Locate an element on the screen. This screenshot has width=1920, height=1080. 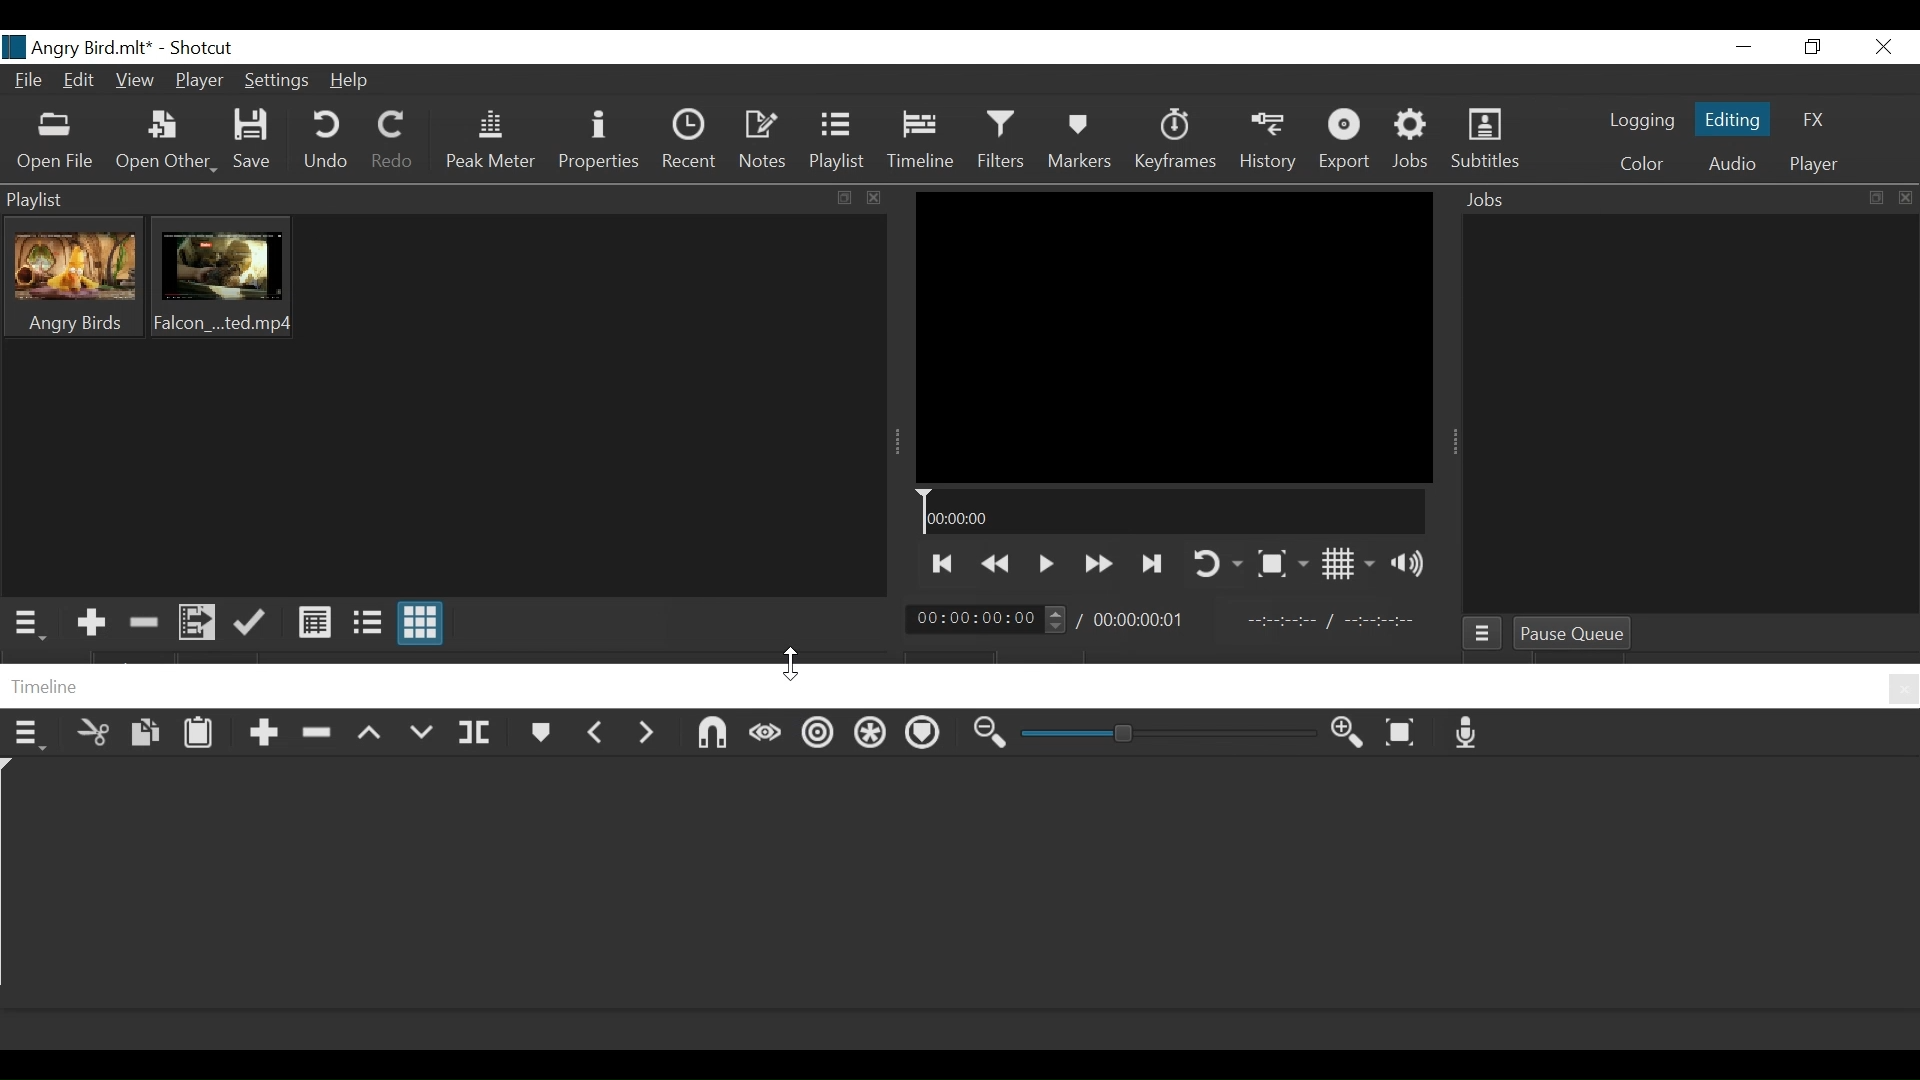
Jobs  is located at coordinates (1481, 633).